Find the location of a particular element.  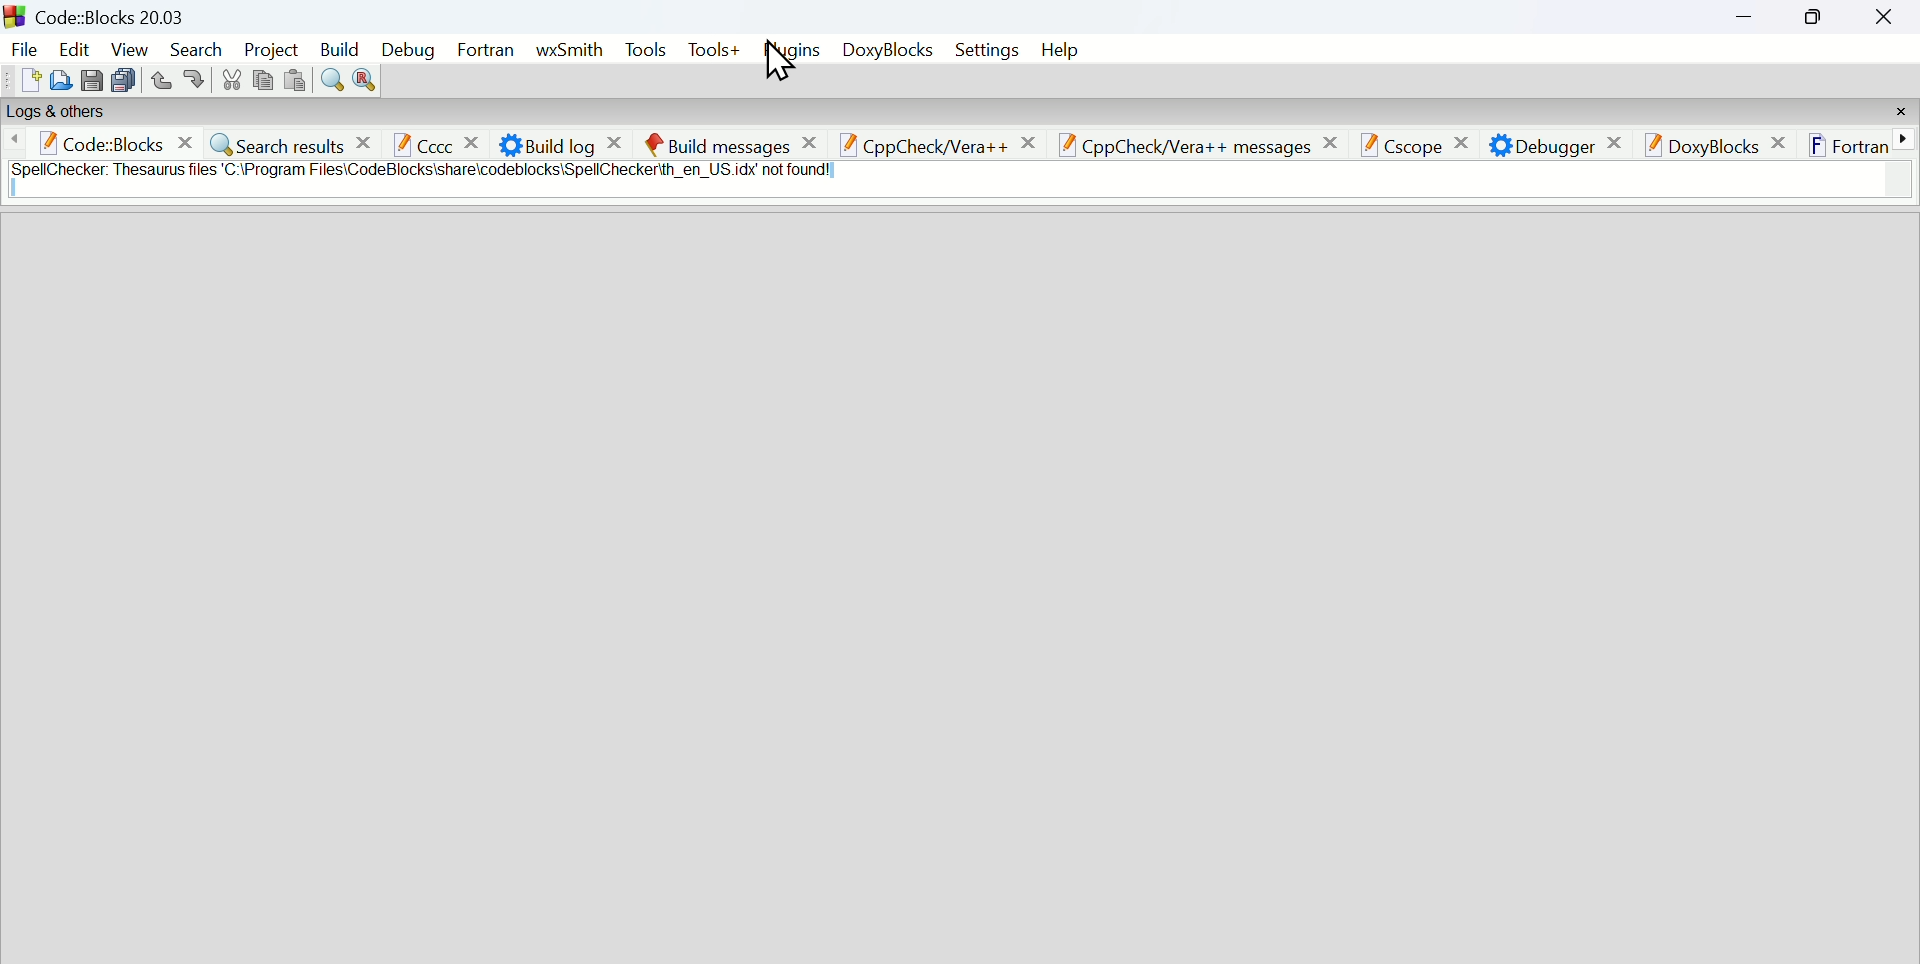

Code Blocks is located at coordinates (119, 143).